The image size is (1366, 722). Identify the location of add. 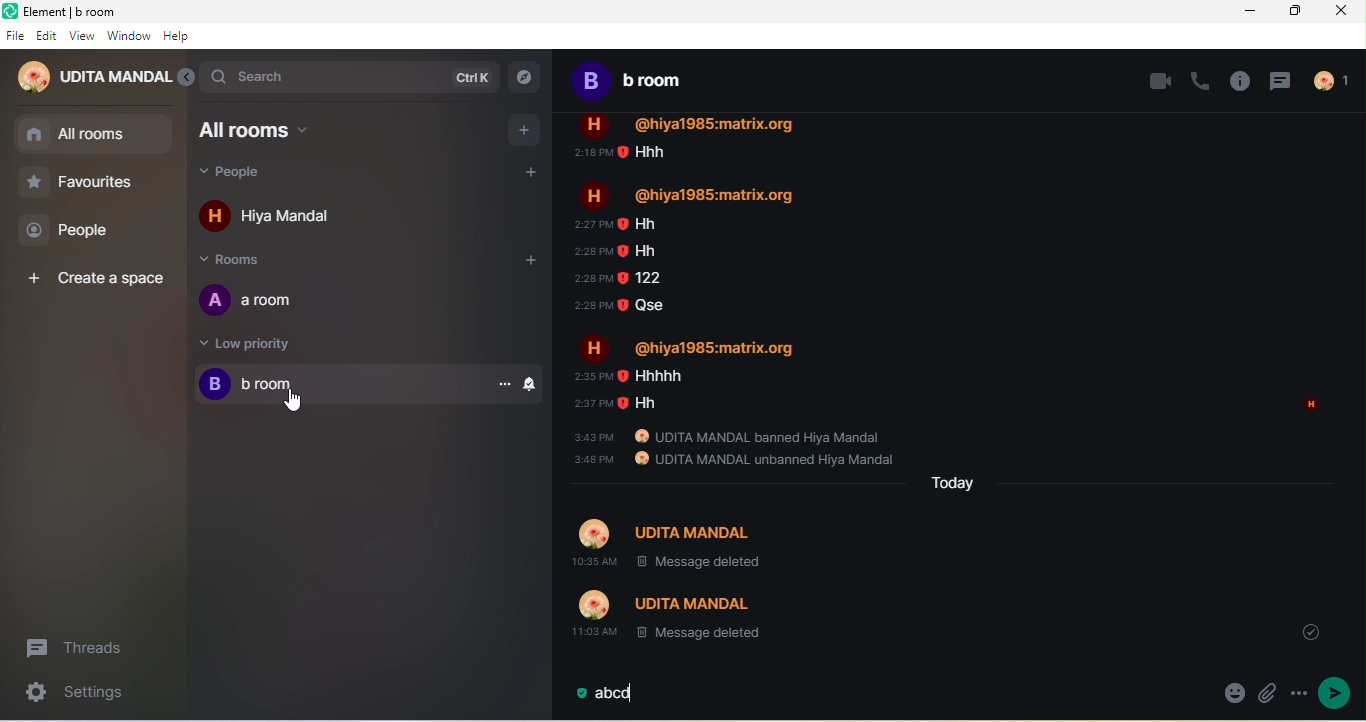
(524, 129).